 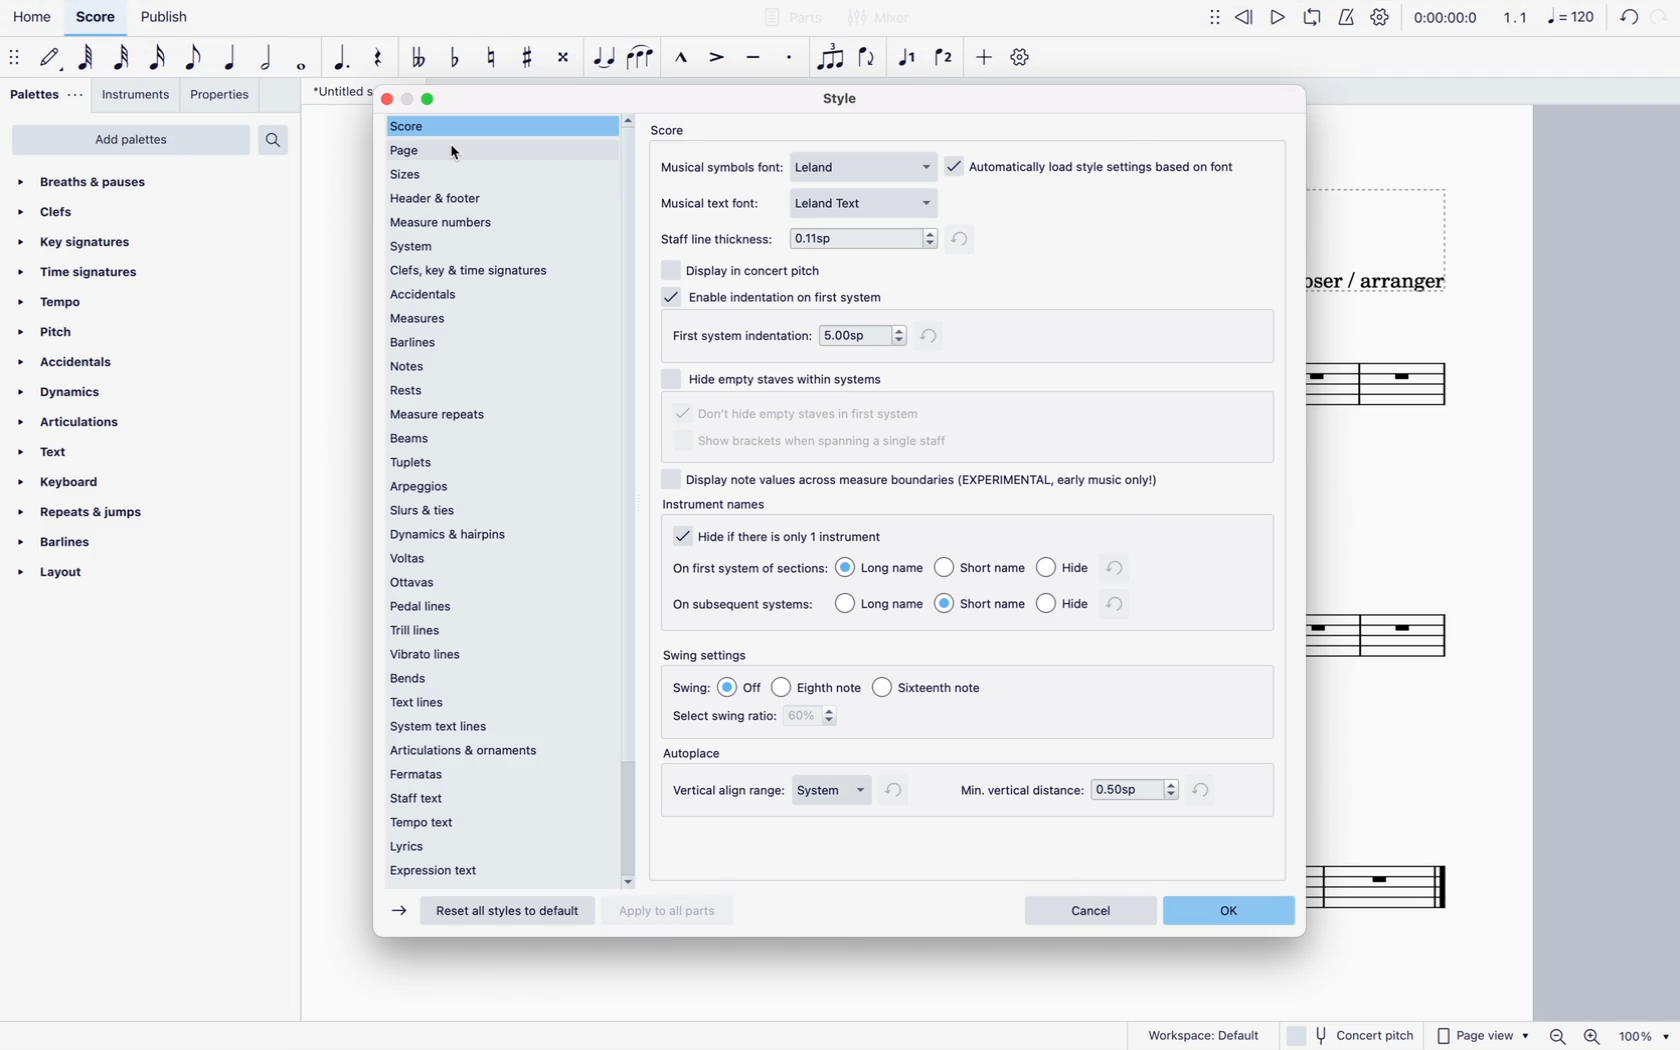 I want to click on barlines, so click(x=59, y=542).